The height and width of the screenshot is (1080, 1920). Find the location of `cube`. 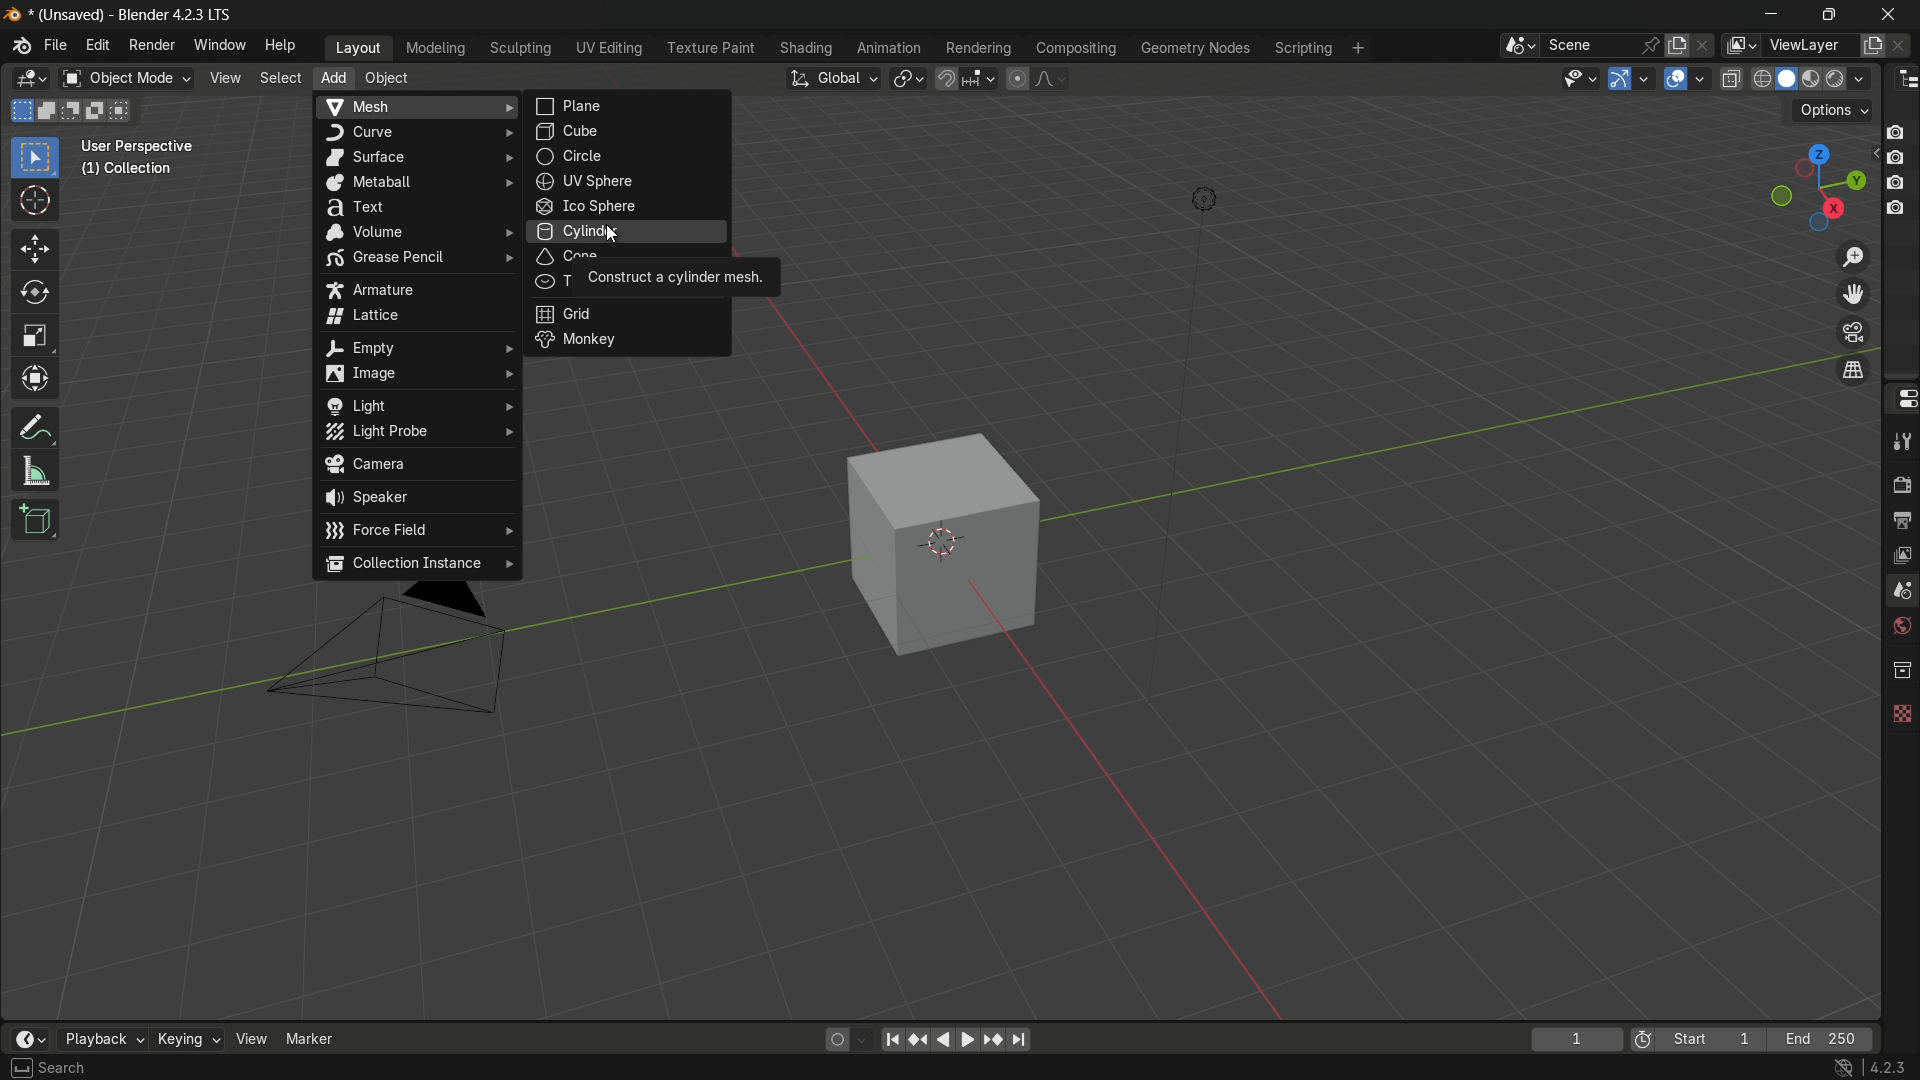

cube is located at coordinates (627, 130).